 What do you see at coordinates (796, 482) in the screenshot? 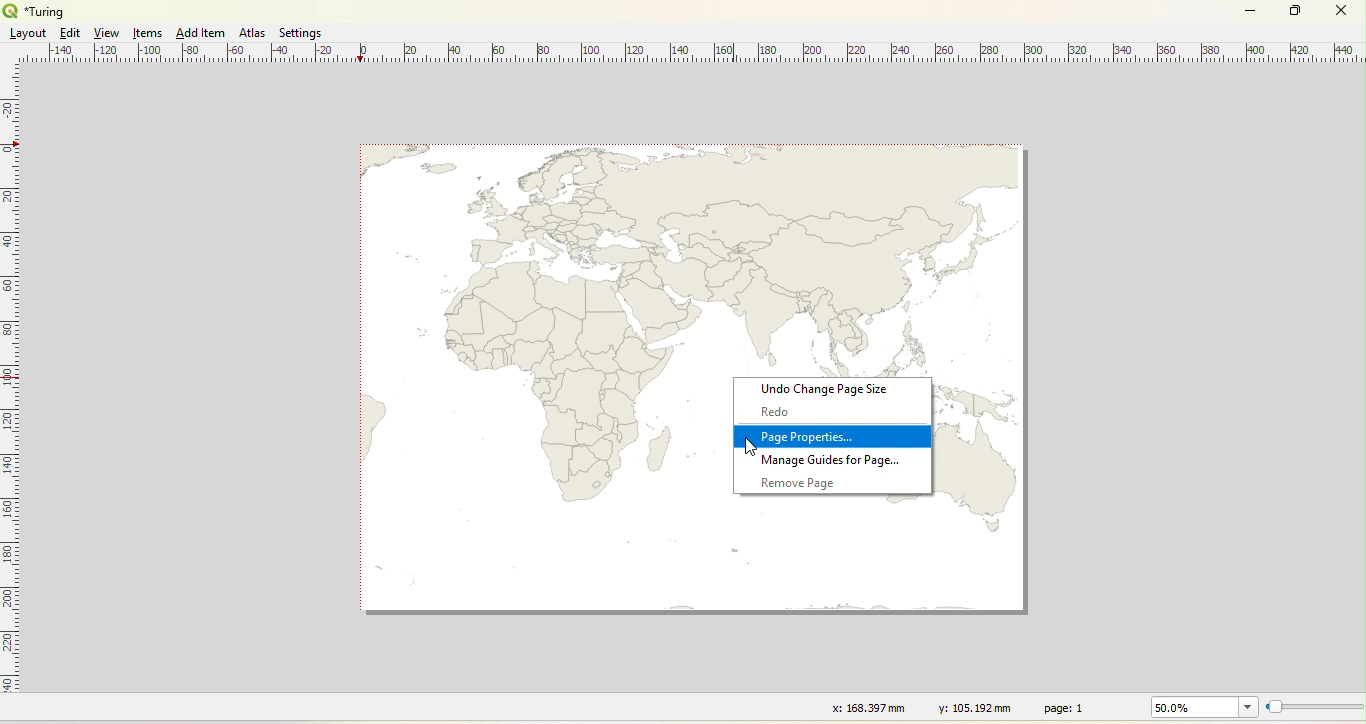
I see `remove page` at bounding box center [796, 482].